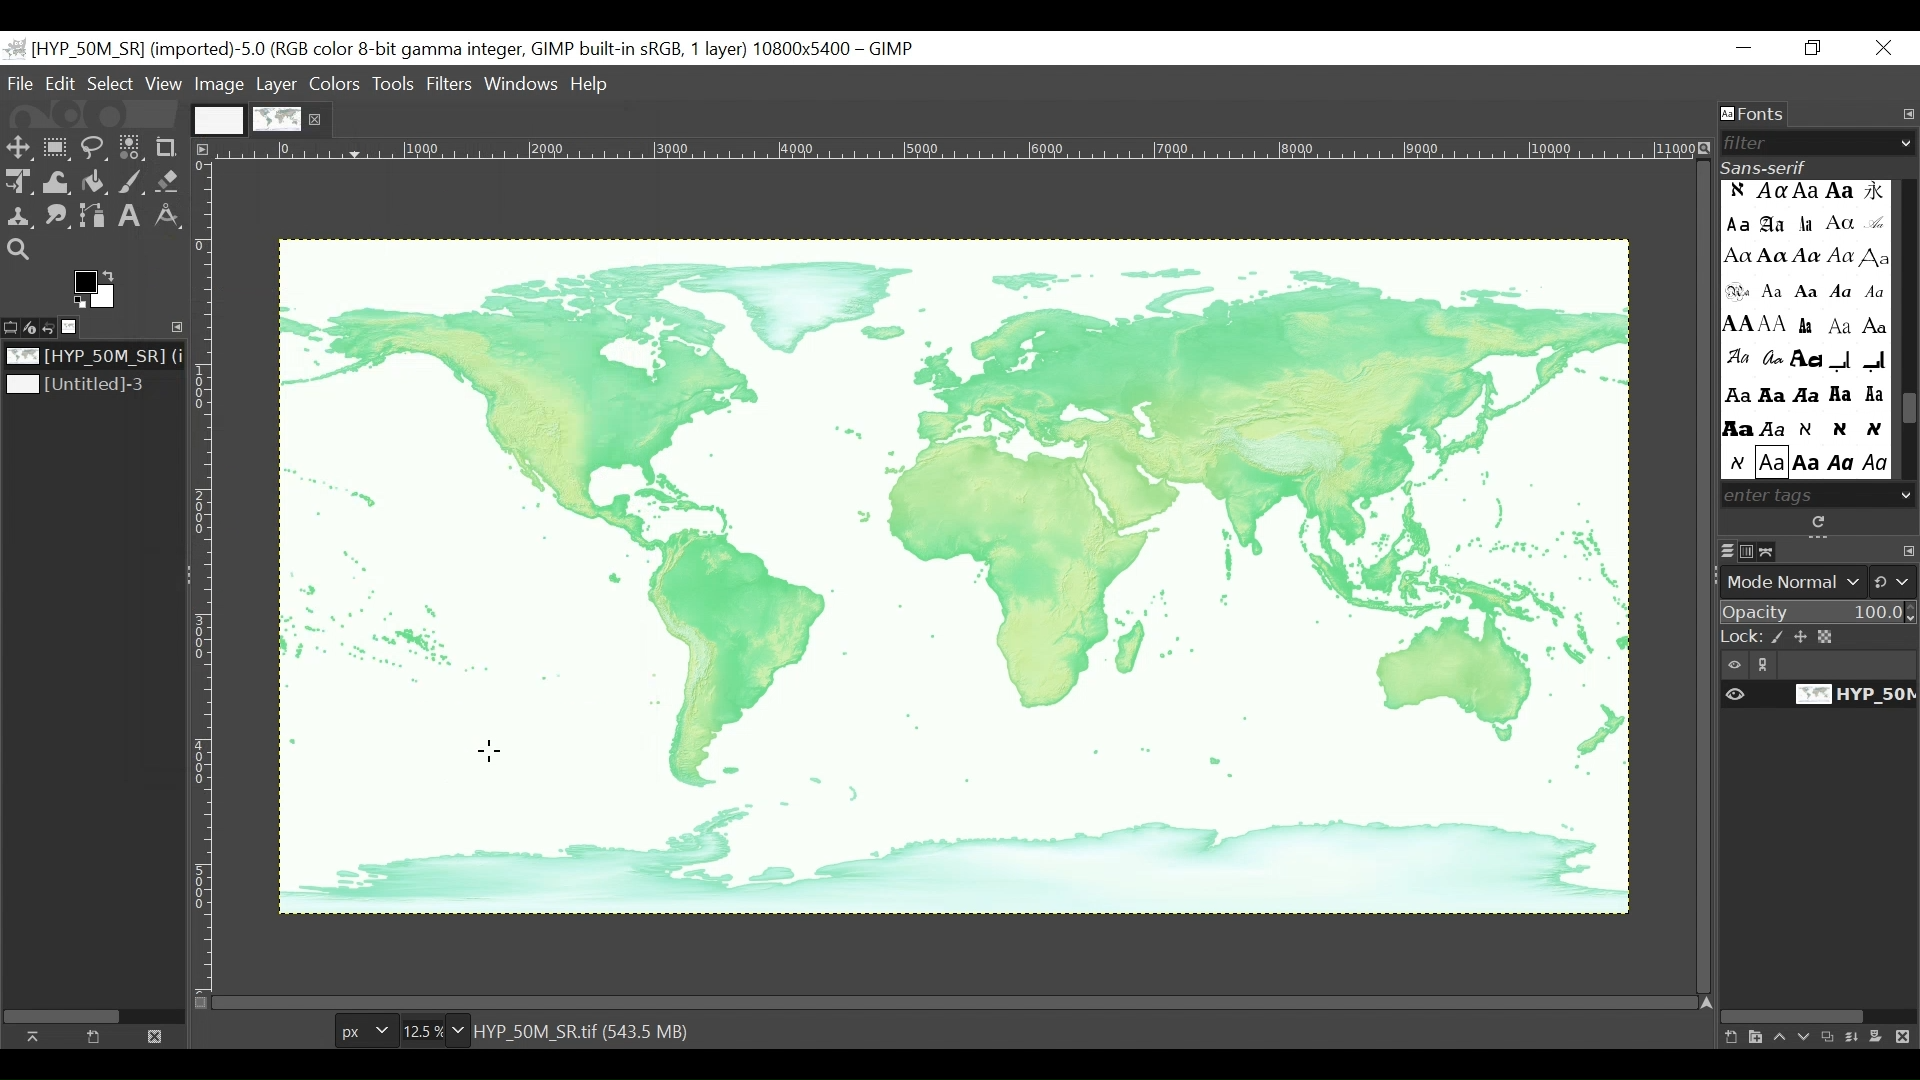  I want to click on layer panel, so click(1813, 1031).